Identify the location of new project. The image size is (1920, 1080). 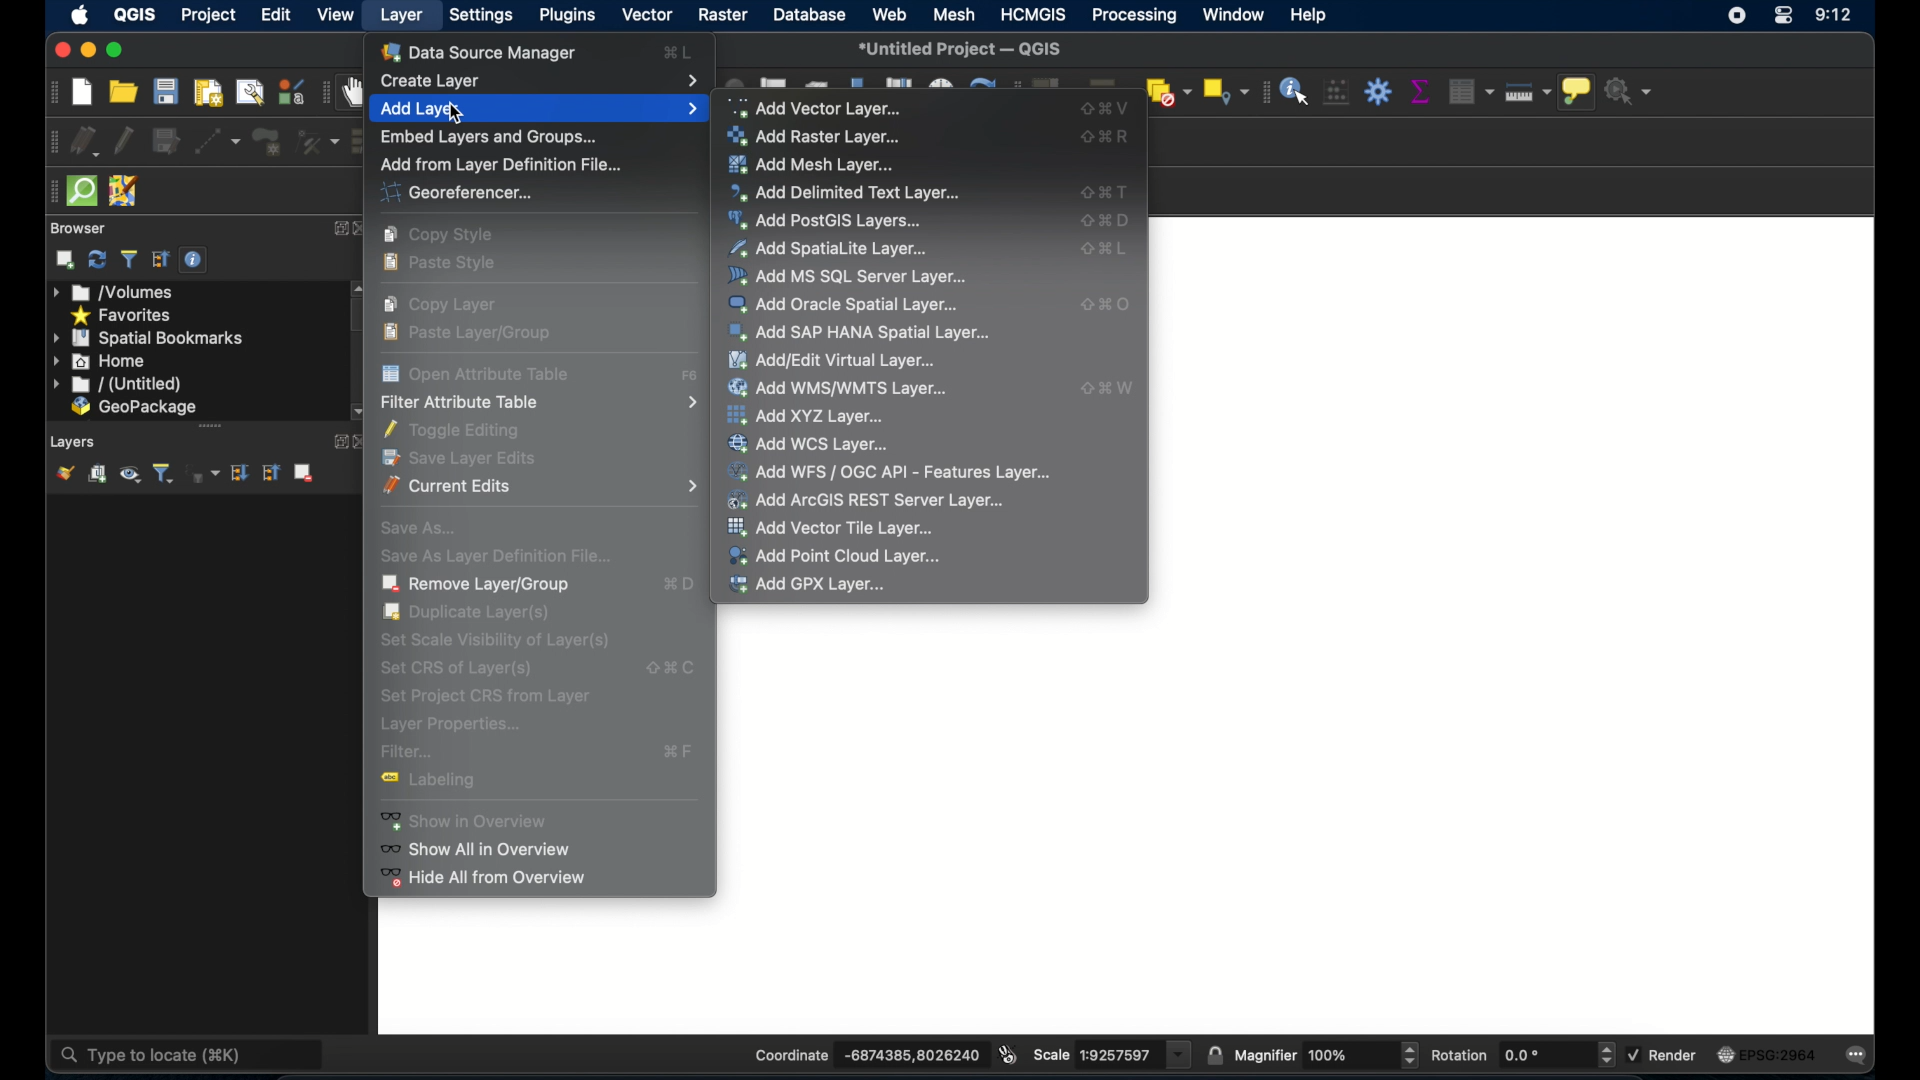
(81, 92).